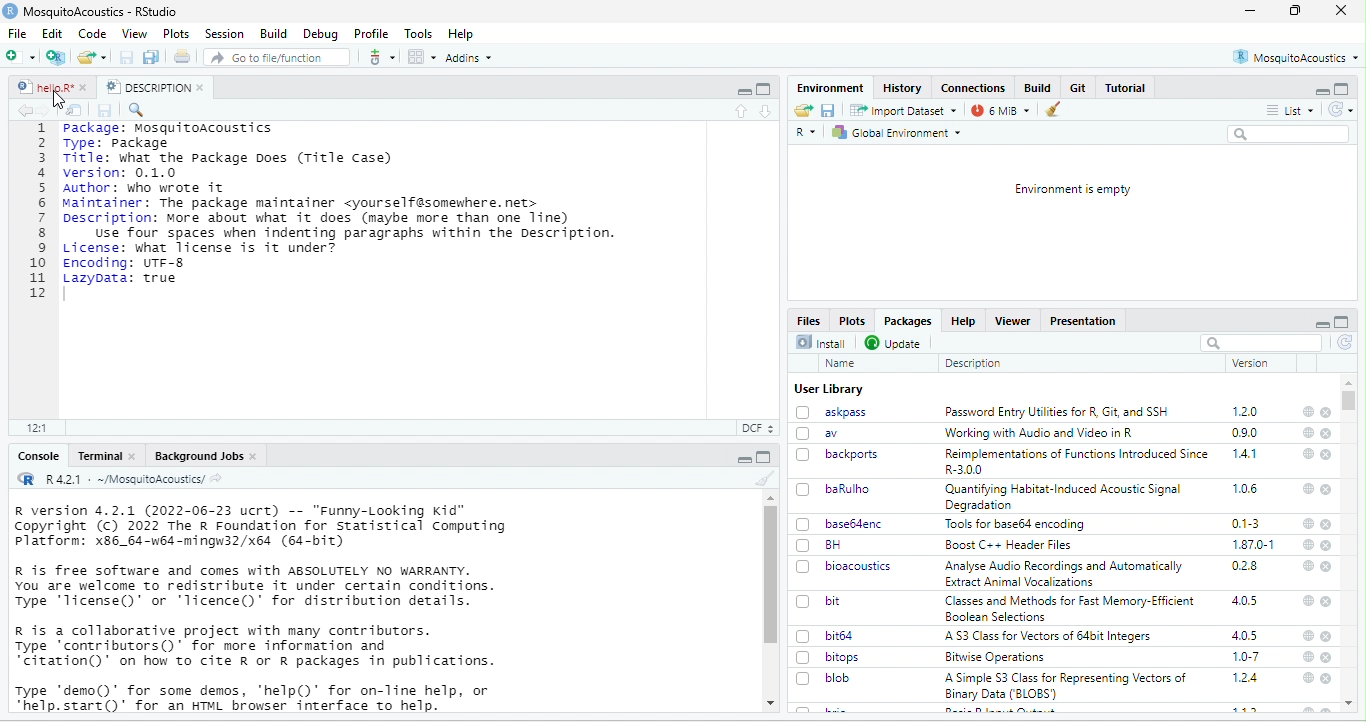  I want to click on bit64, so click(827, 635).